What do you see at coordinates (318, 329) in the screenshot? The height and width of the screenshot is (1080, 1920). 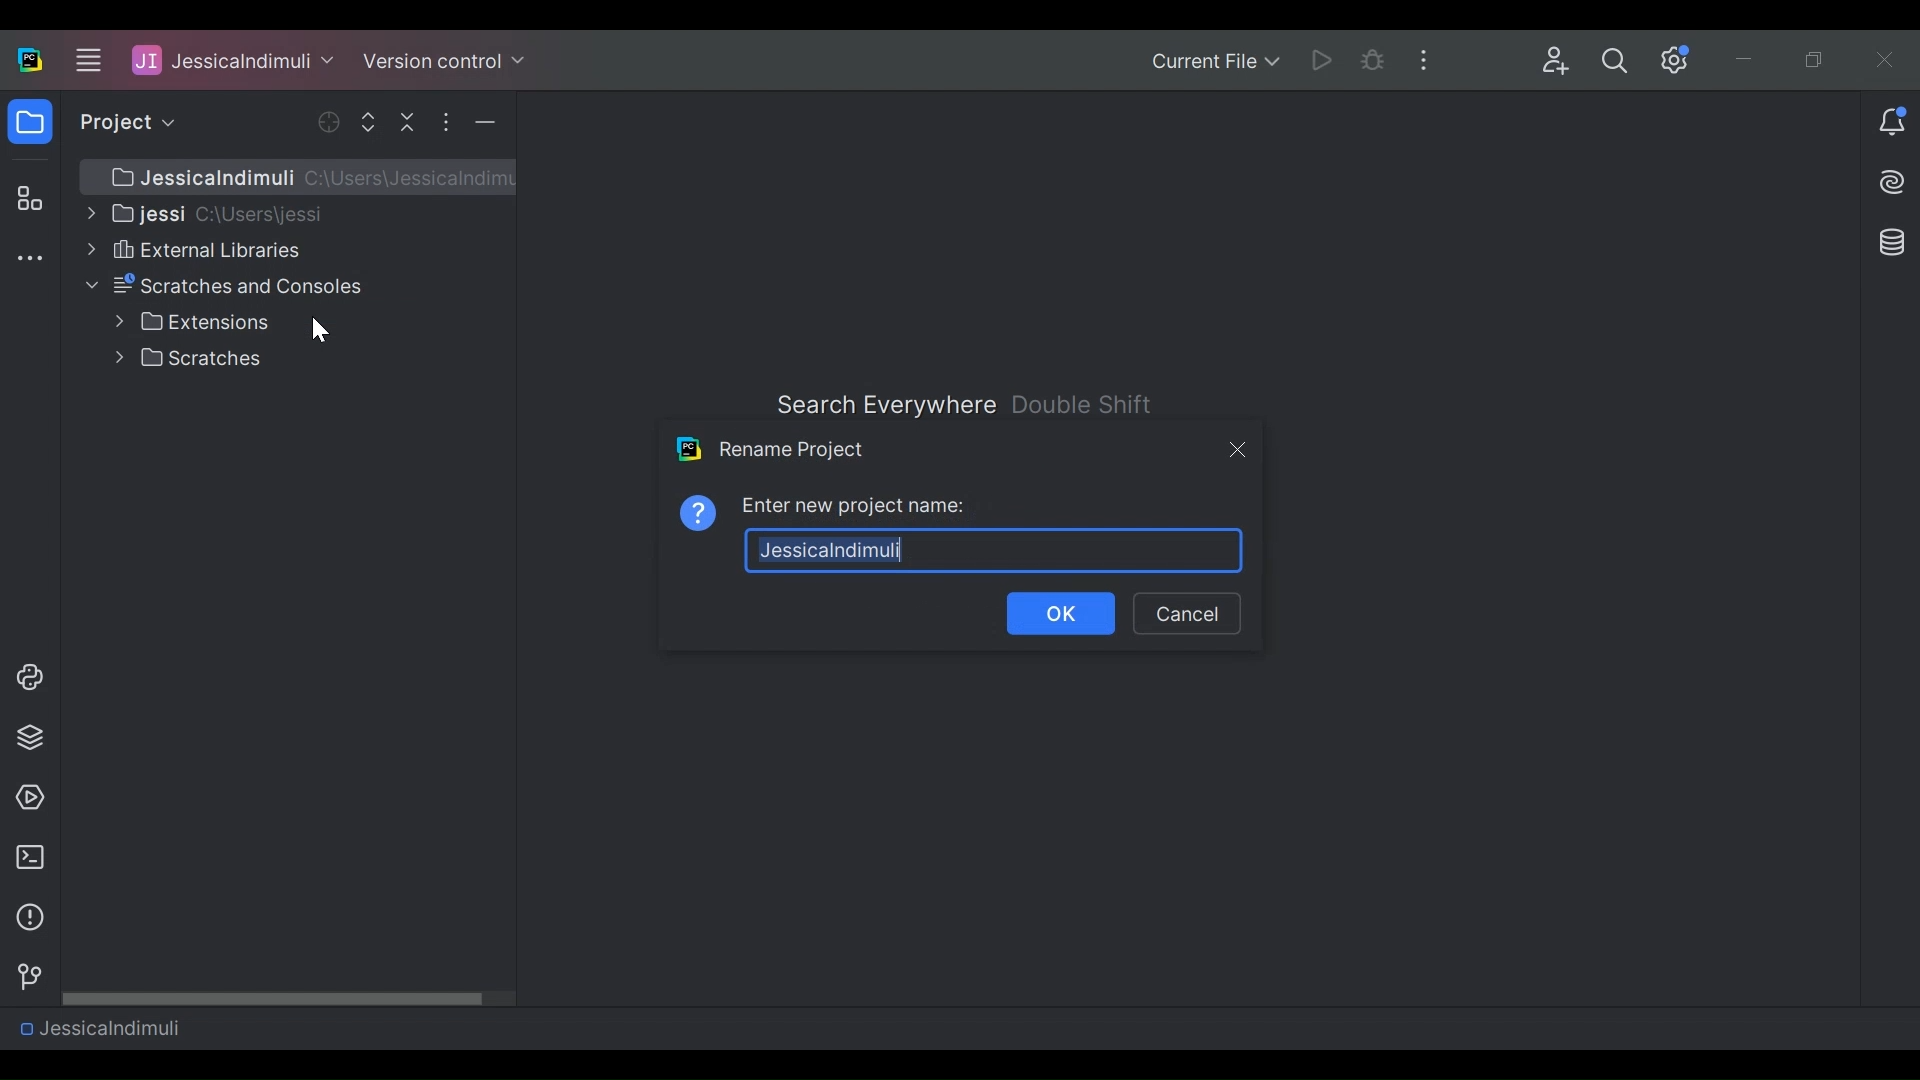 I see `Cursor` at bounding box center [318, 329].